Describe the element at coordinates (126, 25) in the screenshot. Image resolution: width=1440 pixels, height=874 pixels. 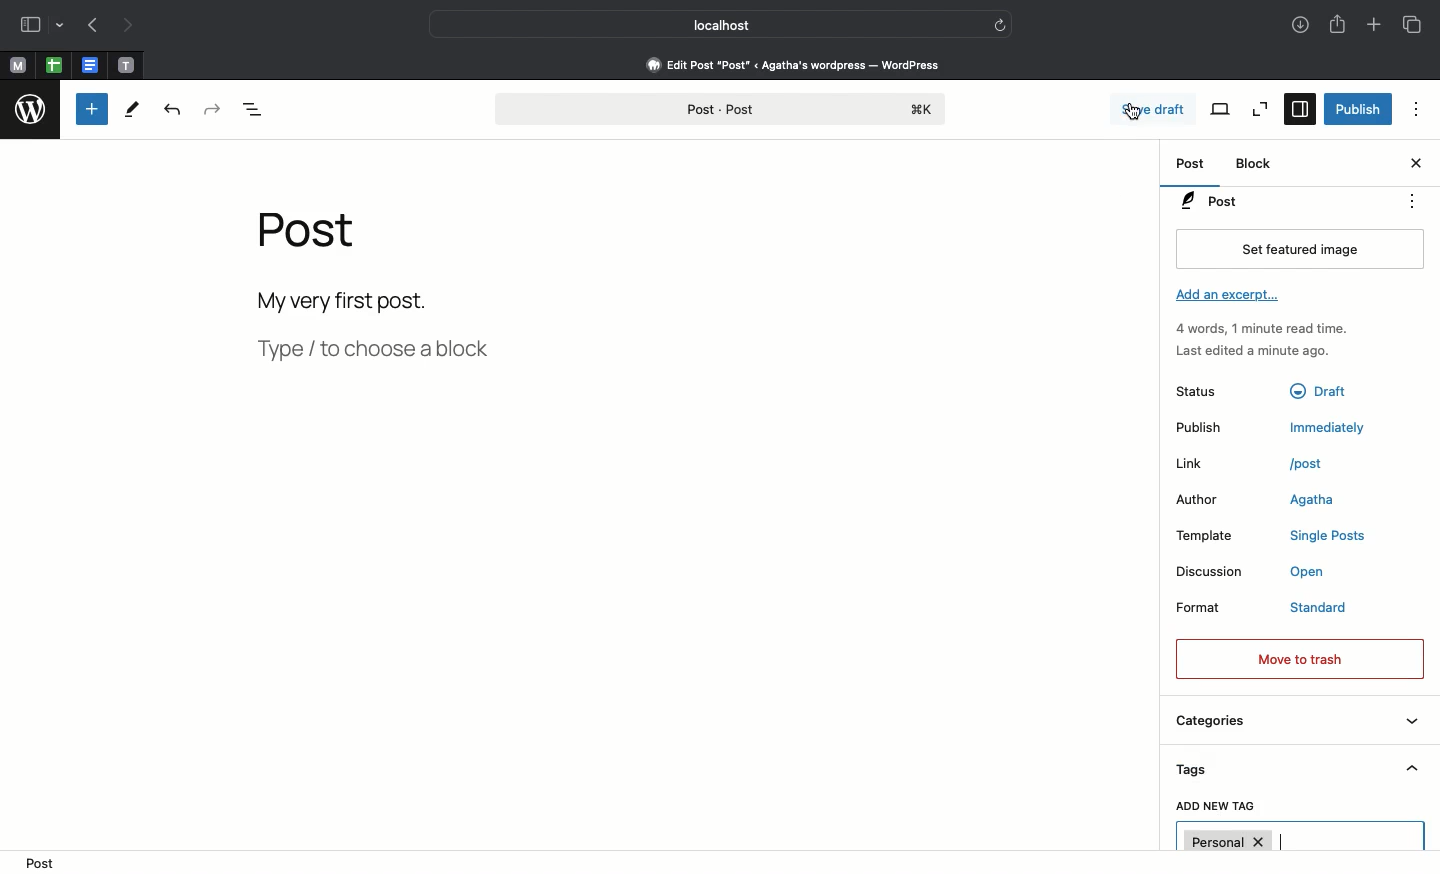
I see `Next page` at that location.